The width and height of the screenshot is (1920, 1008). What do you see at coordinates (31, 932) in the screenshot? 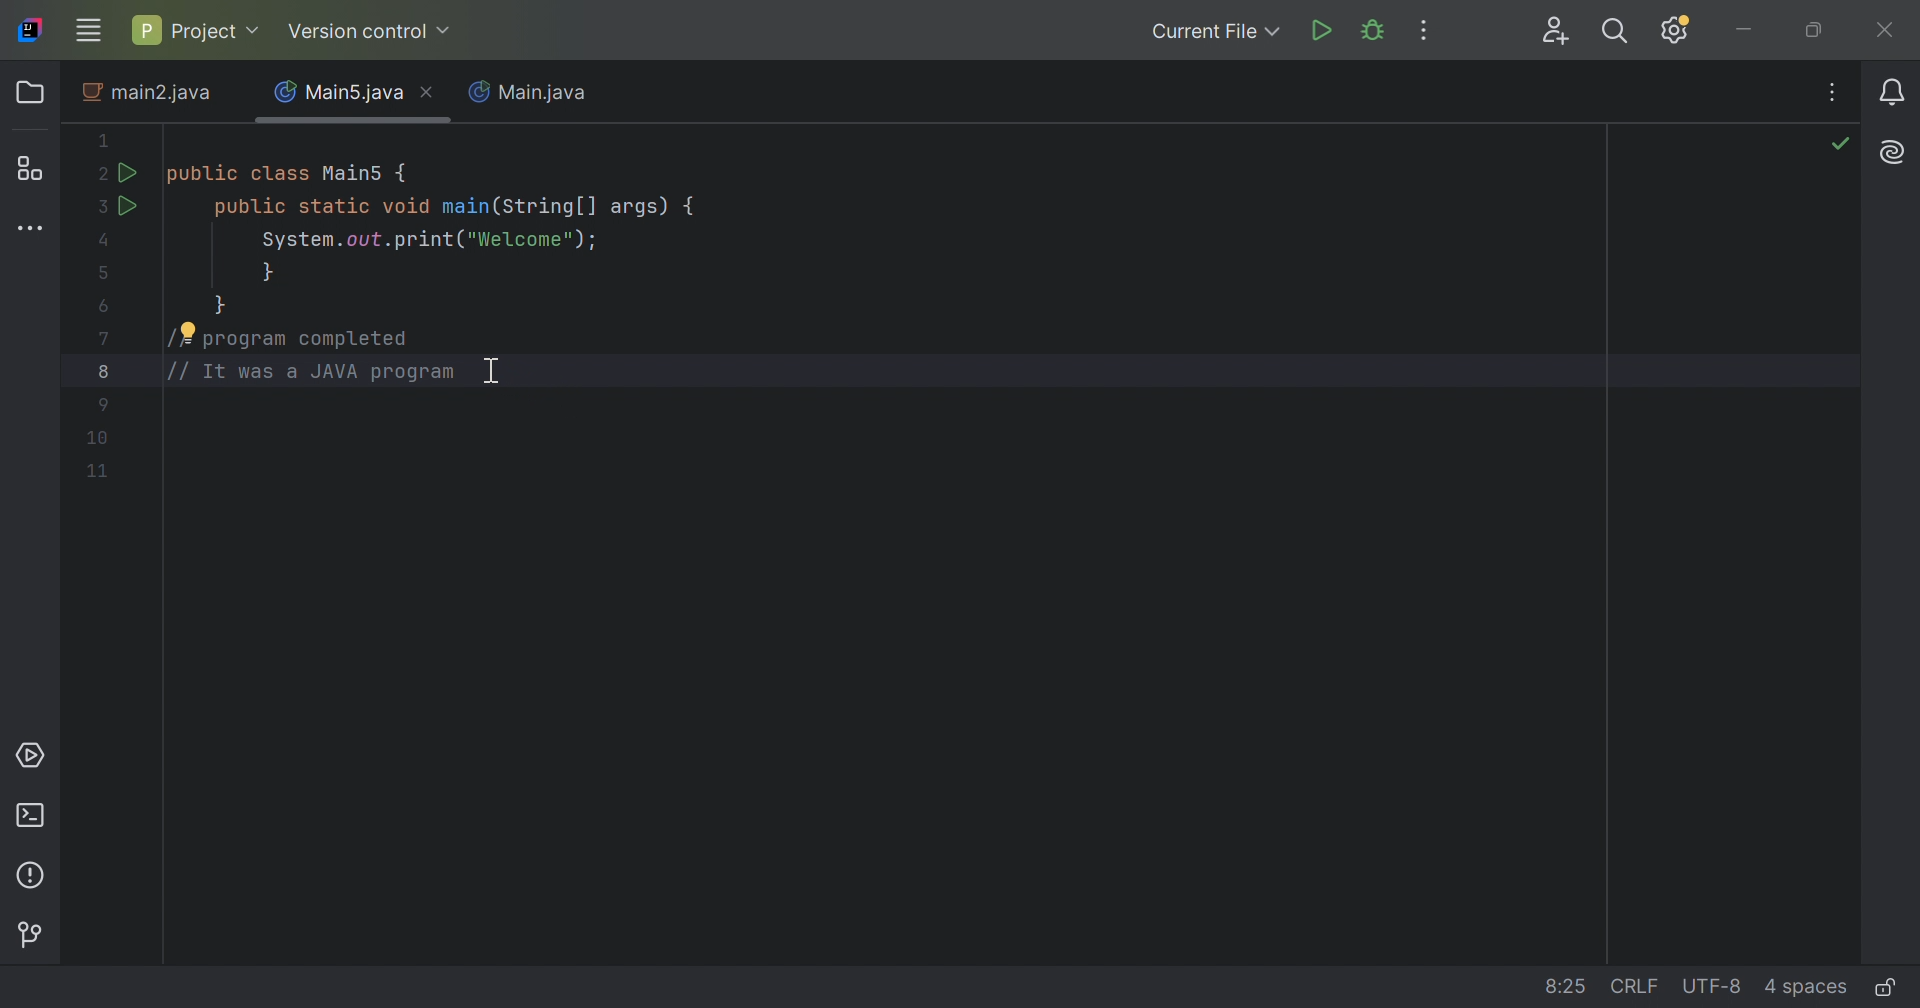
I see `Version control` at bounding box center [31, 932].